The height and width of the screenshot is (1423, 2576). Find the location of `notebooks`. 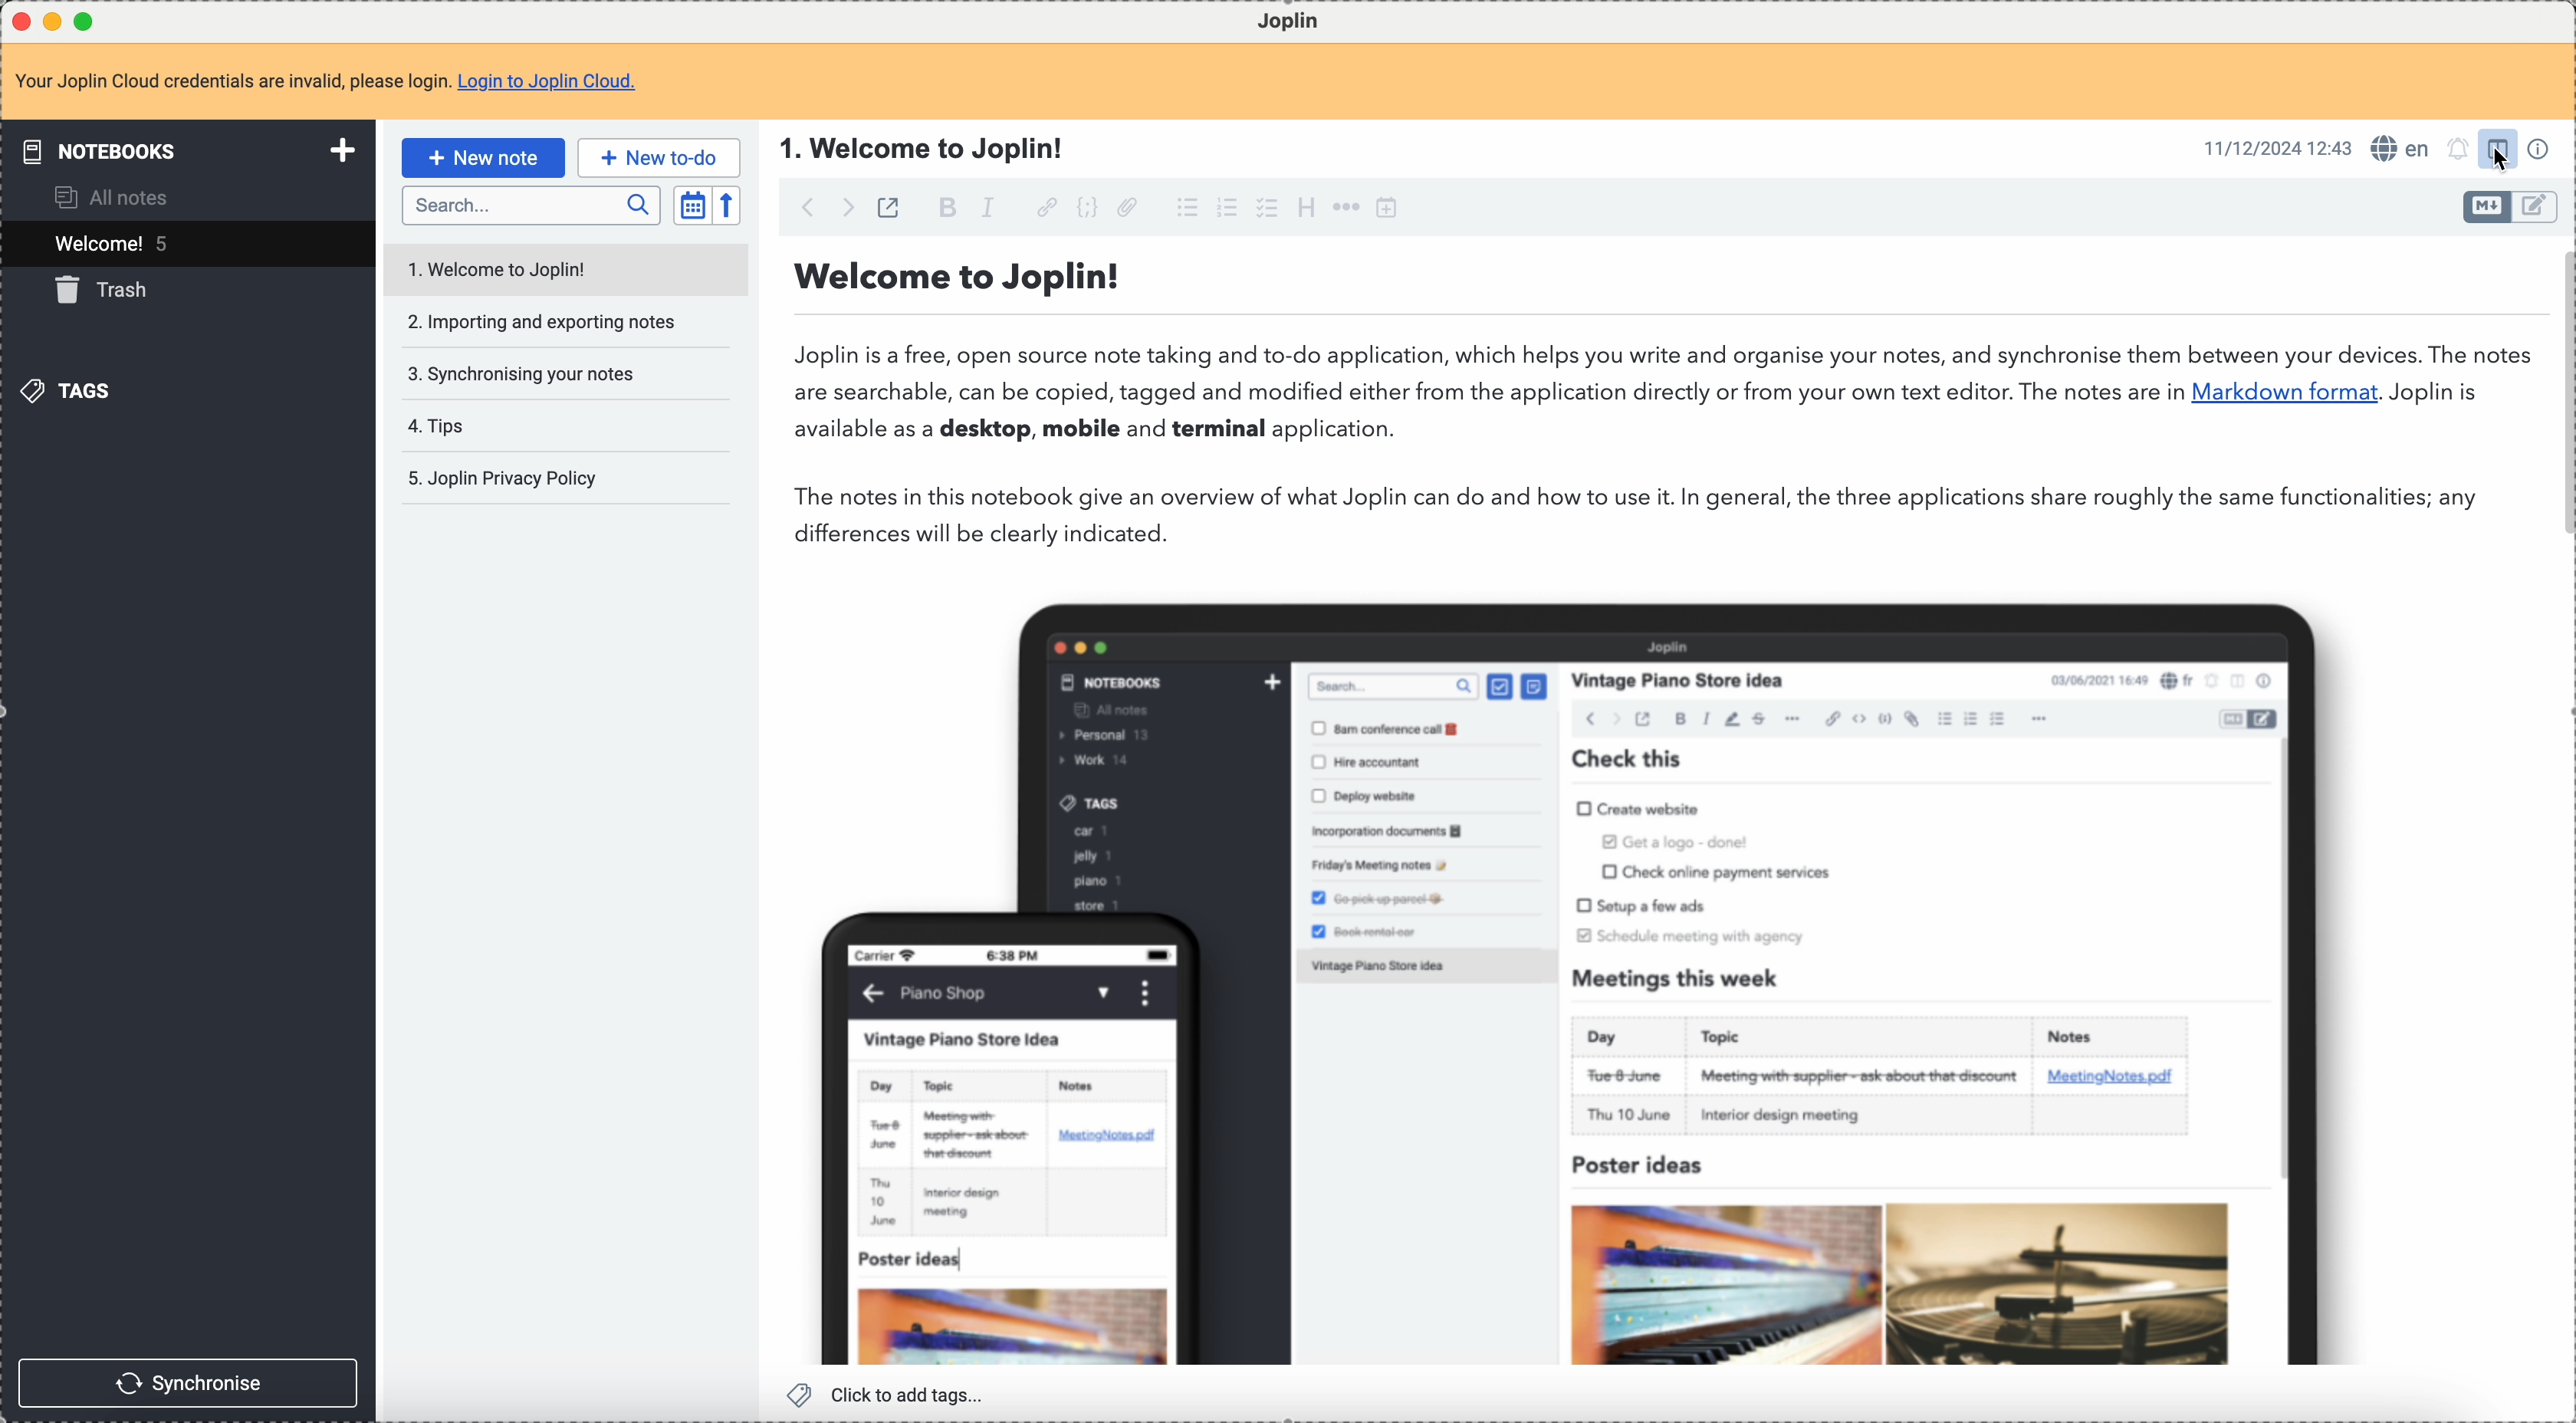

notebooks is located at coordinates (184, 150).